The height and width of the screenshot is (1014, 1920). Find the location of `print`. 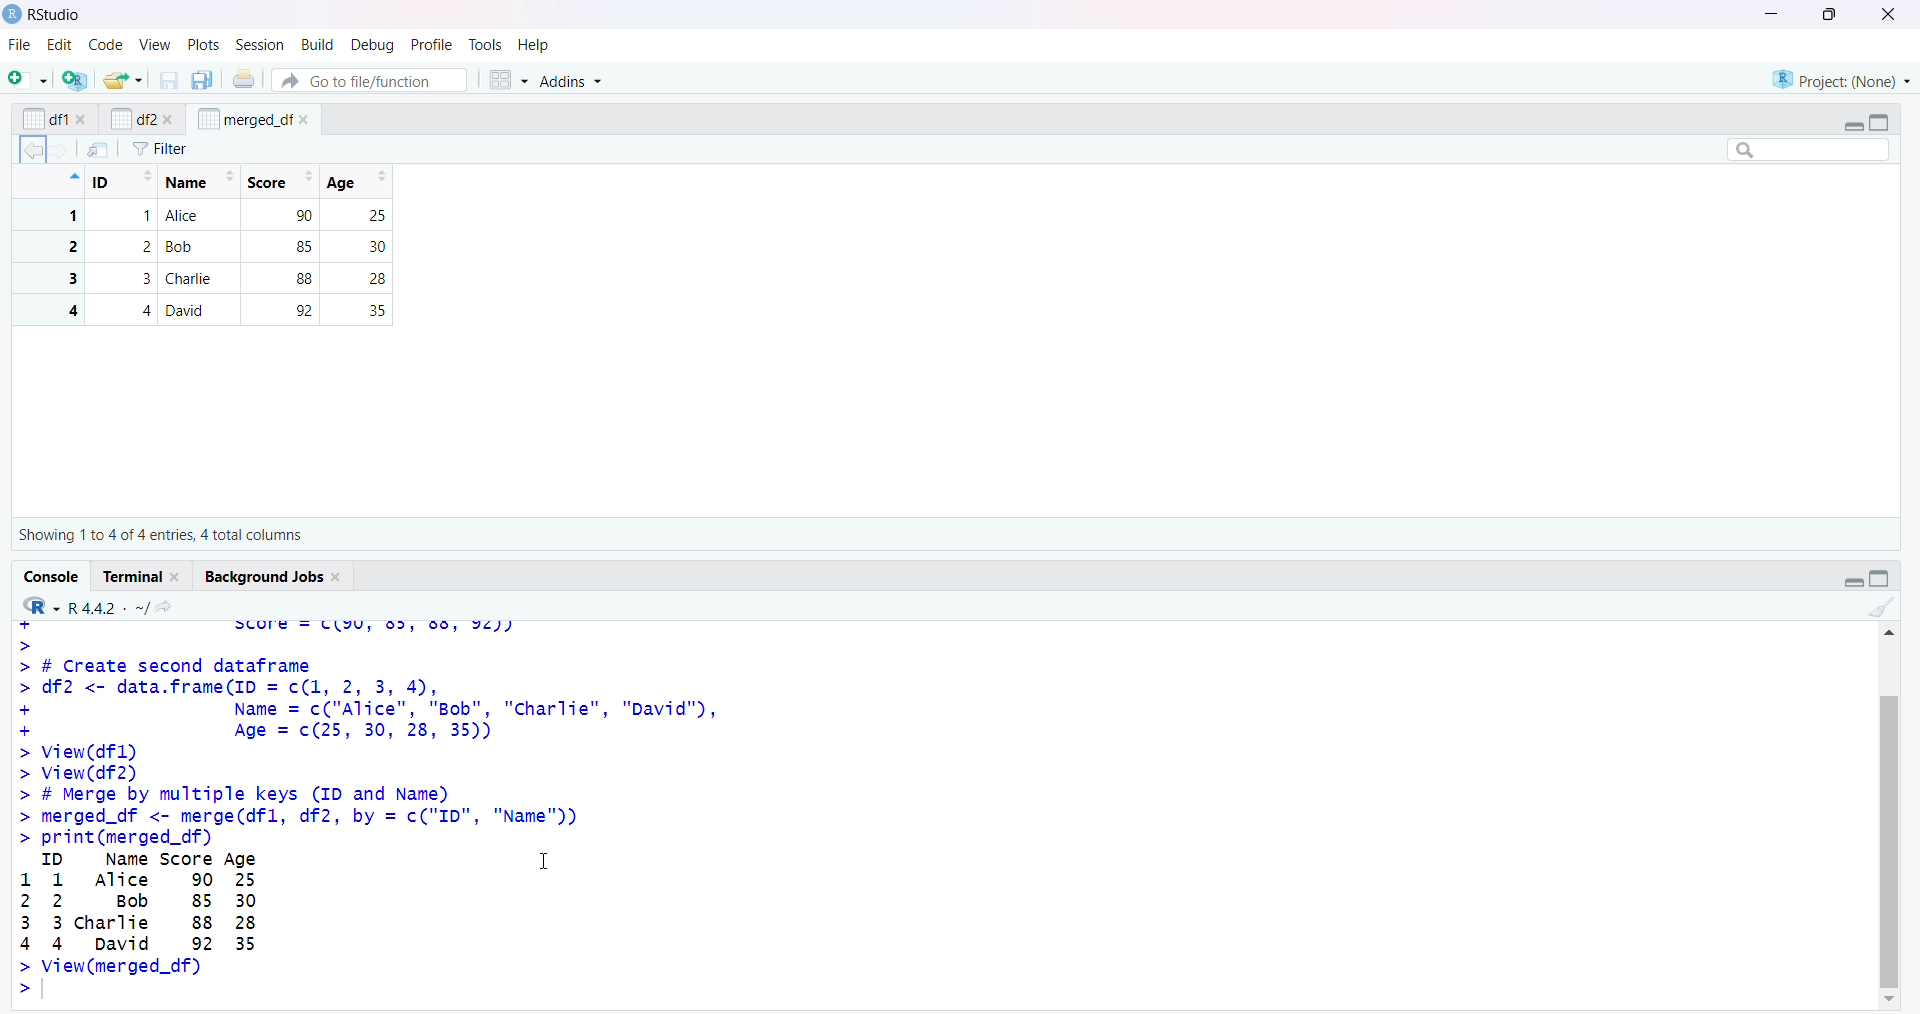

print is located at coordinates (245, 78).